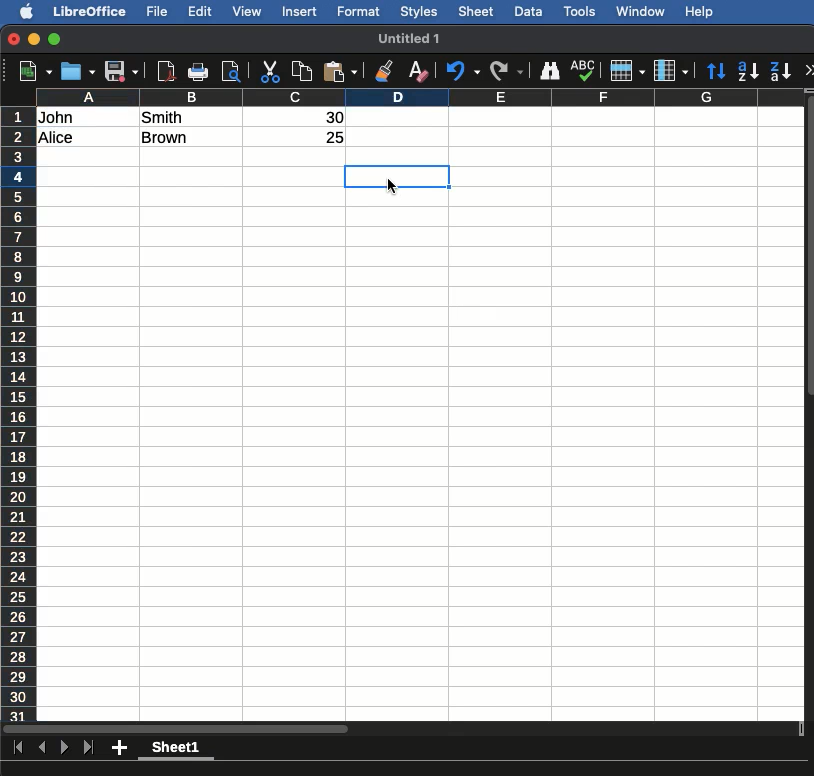 Image resolution: width=814 pixels, height=776 pixels. Describe the element at coordinates (465, 70) in the screenshot. I see `Undo` at that location.